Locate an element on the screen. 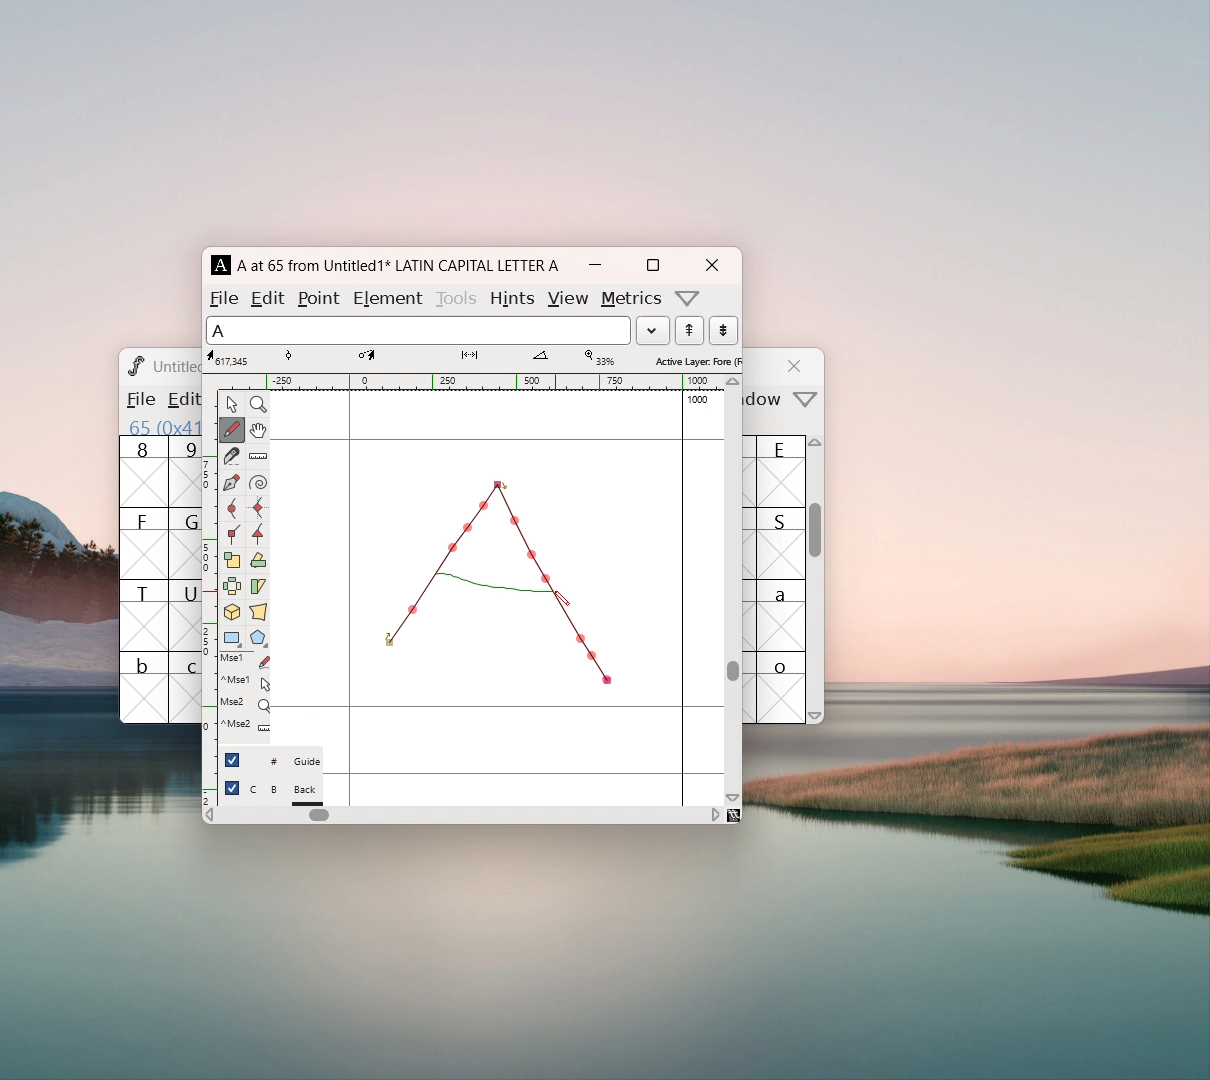 This screenshot has width=1210, height=1080. S is located at coordinates (781, 543).